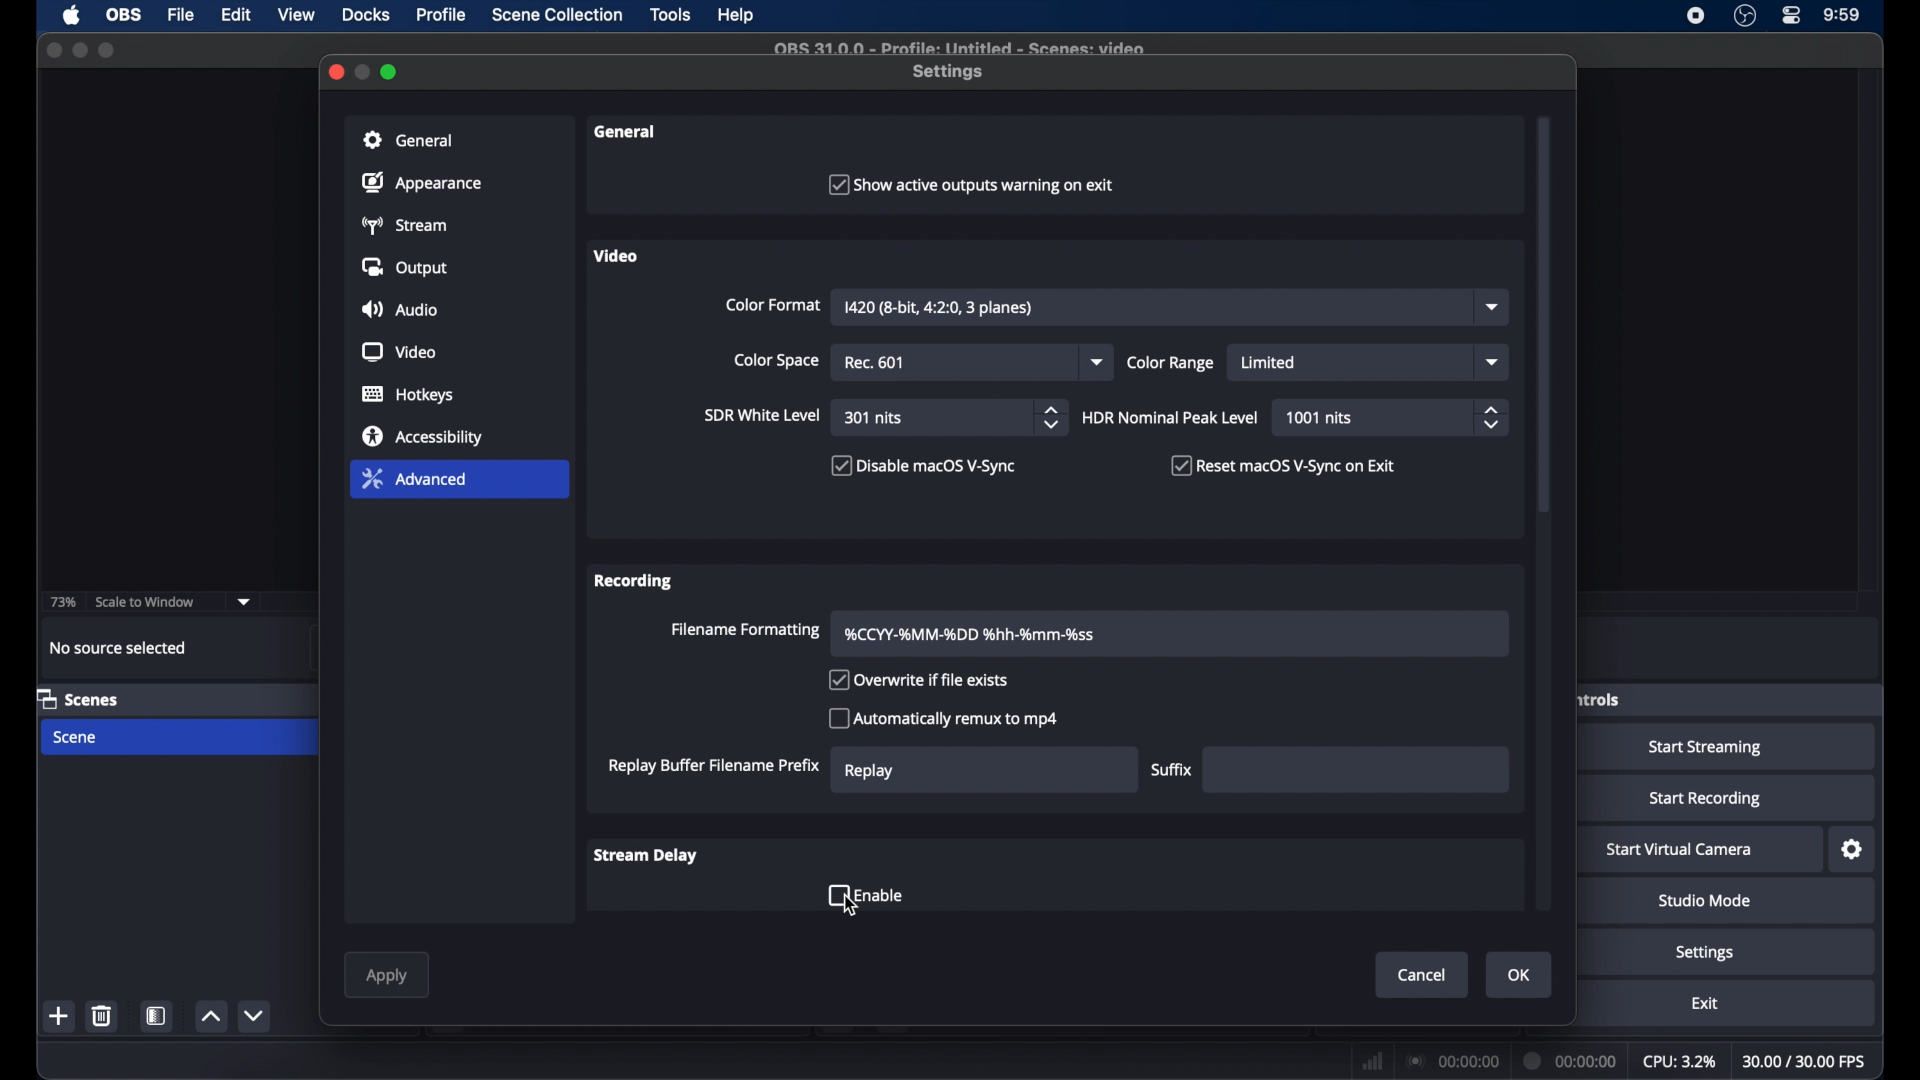 This screenshot has width=1920, height=1080. I want to click on close, so click(53, 50).